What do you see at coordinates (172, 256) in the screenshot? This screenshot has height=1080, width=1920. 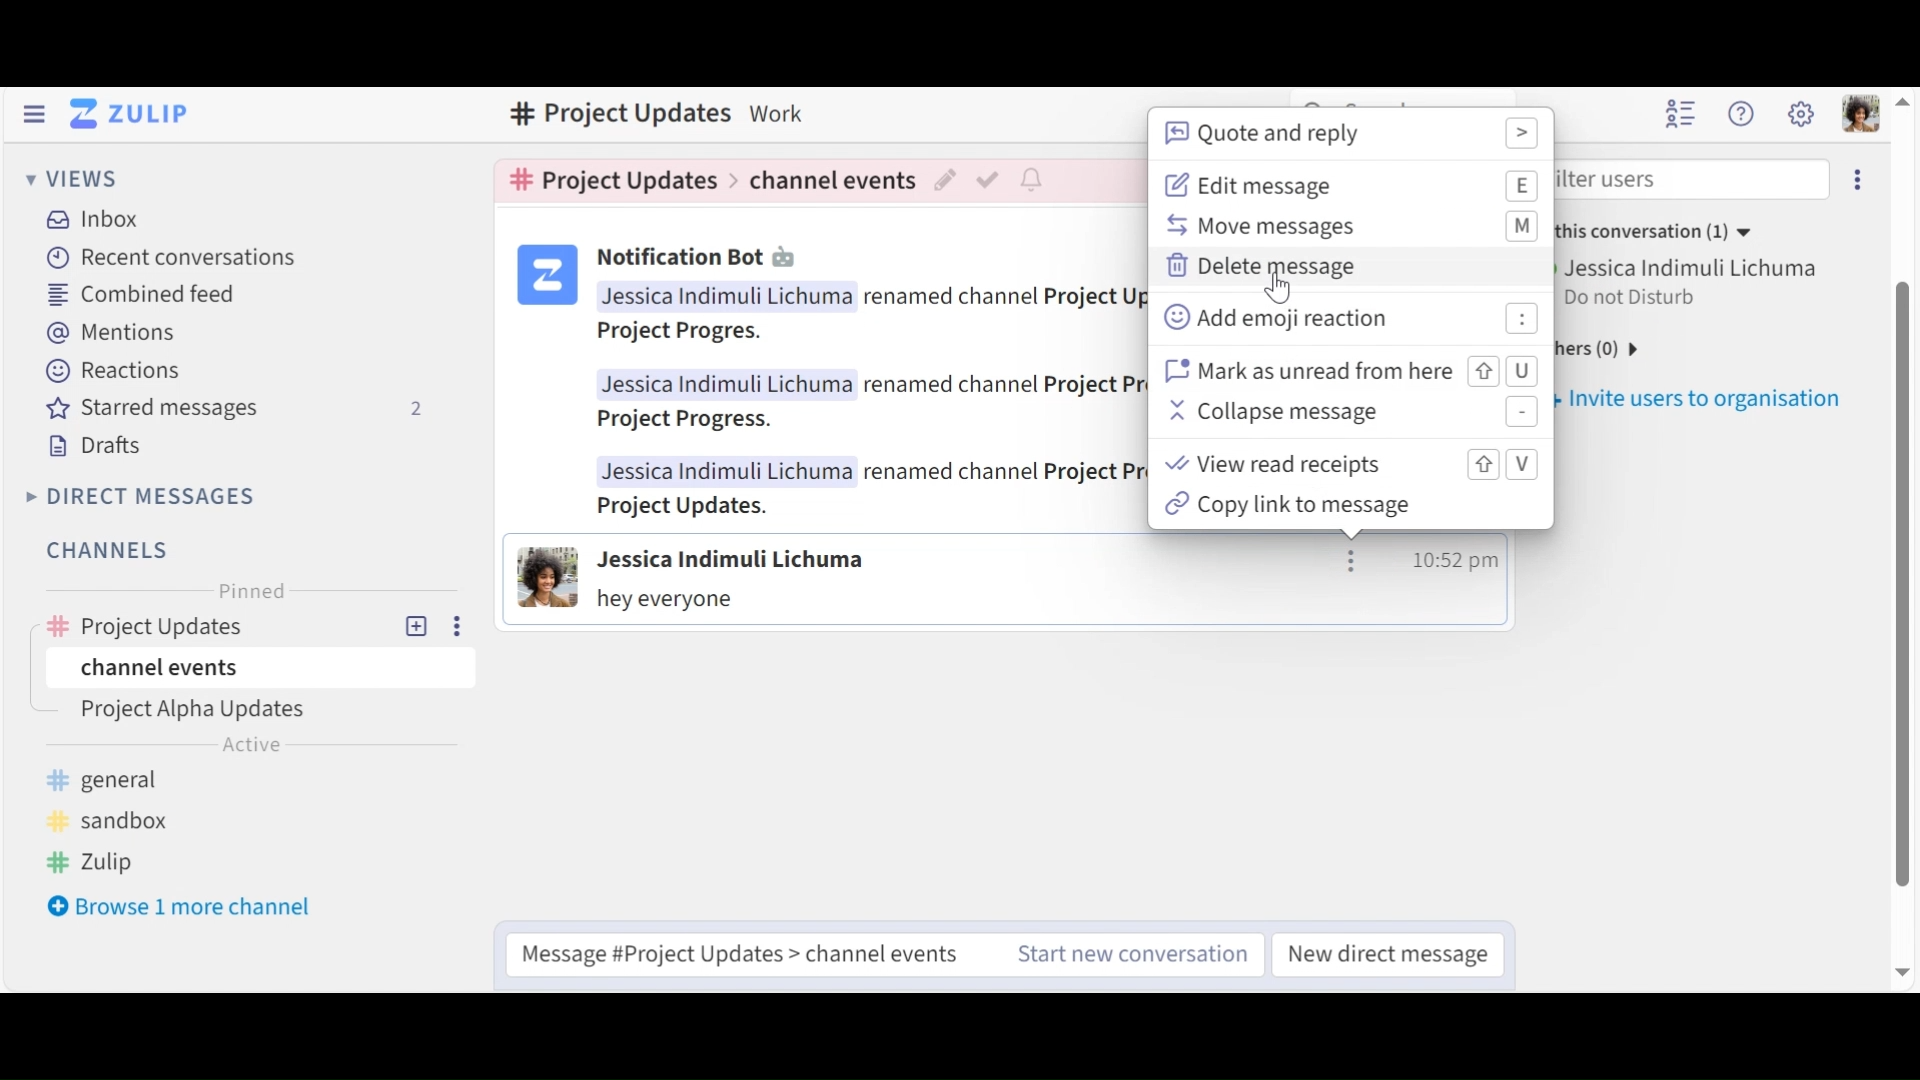 I see `Recent Conversations` at bounding box center [172, 256].